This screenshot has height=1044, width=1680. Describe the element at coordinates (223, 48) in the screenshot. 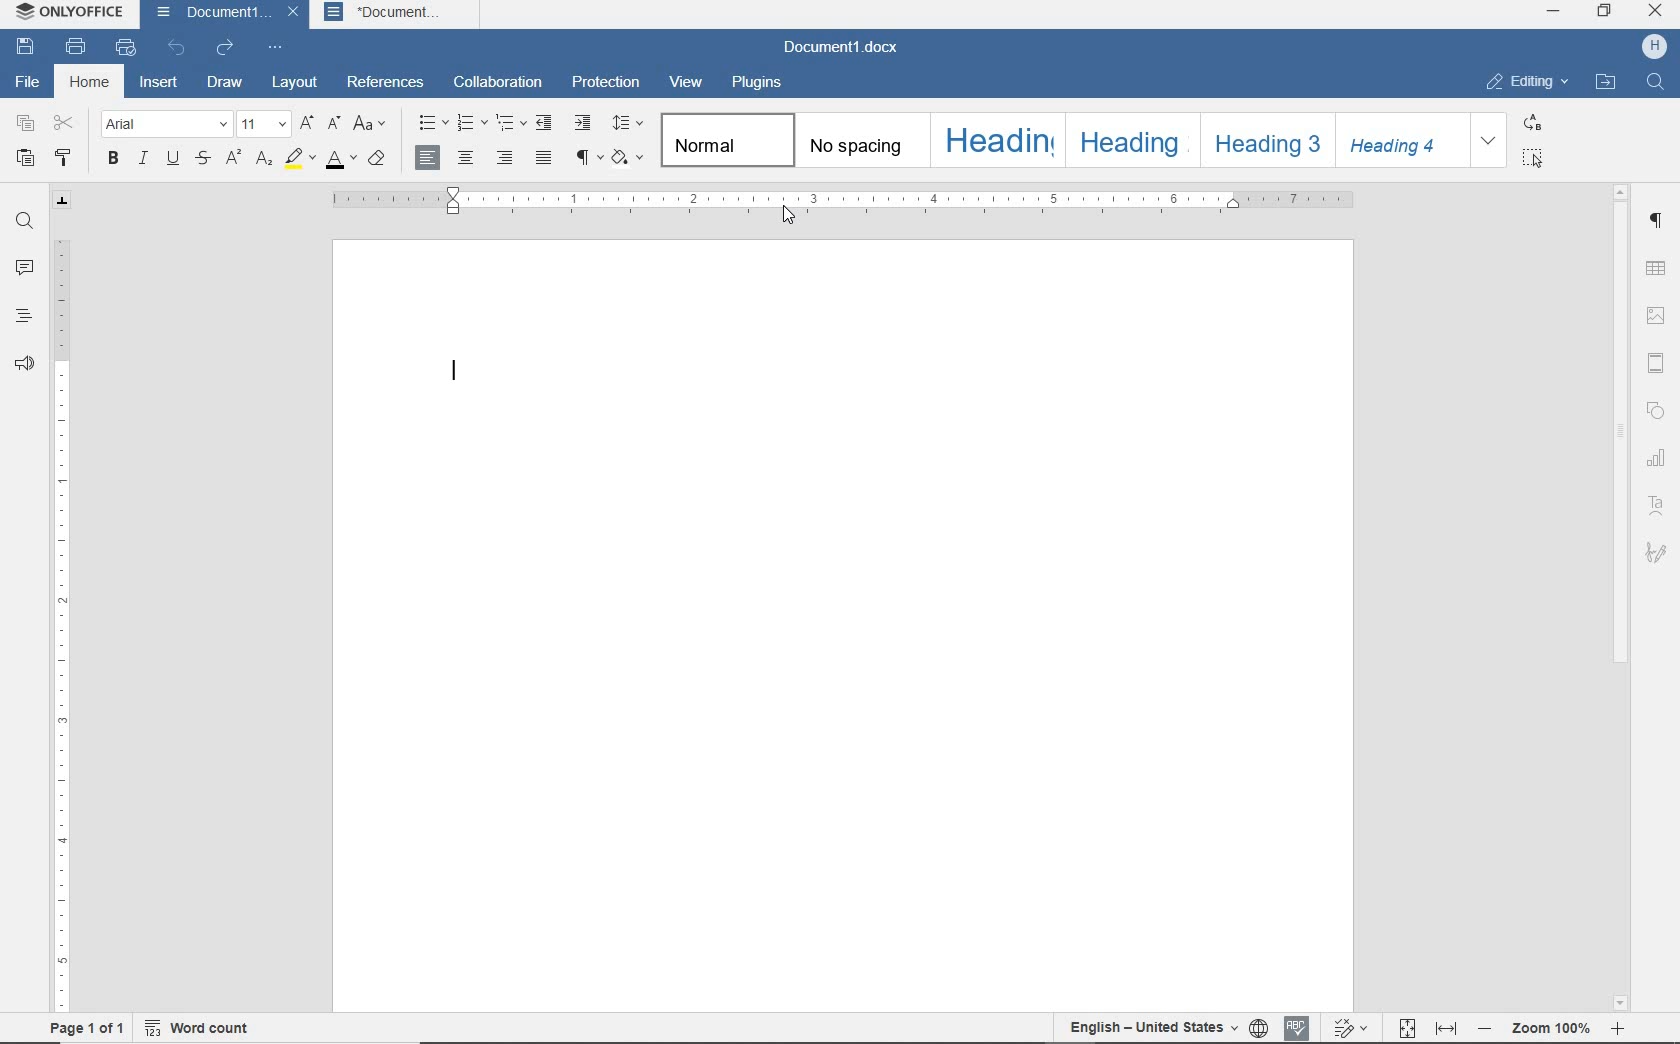

I see `REDO` at that location.